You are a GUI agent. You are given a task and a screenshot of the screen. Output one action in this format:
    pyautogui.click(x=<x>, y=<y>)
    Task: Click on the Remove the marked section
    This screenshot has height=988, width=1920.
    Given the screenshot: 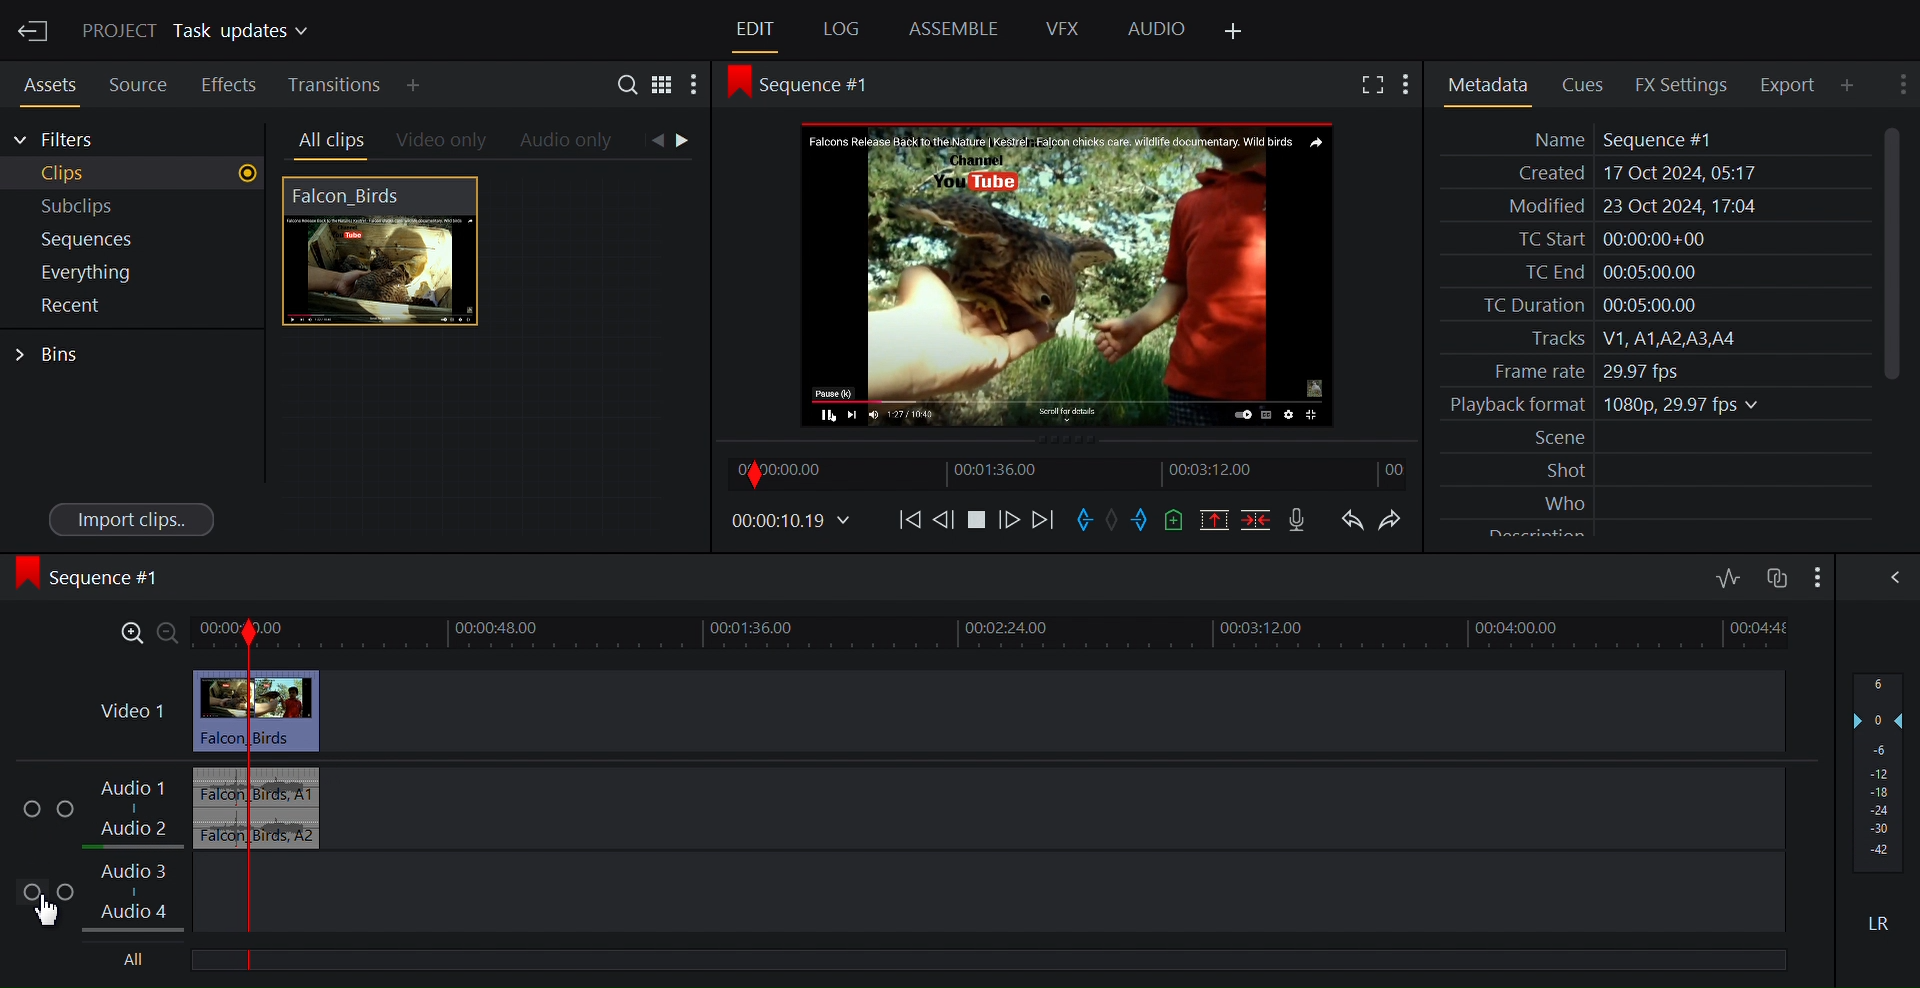 What is the action you would take?
    pyautogui.click(x=1213, y=520)
    